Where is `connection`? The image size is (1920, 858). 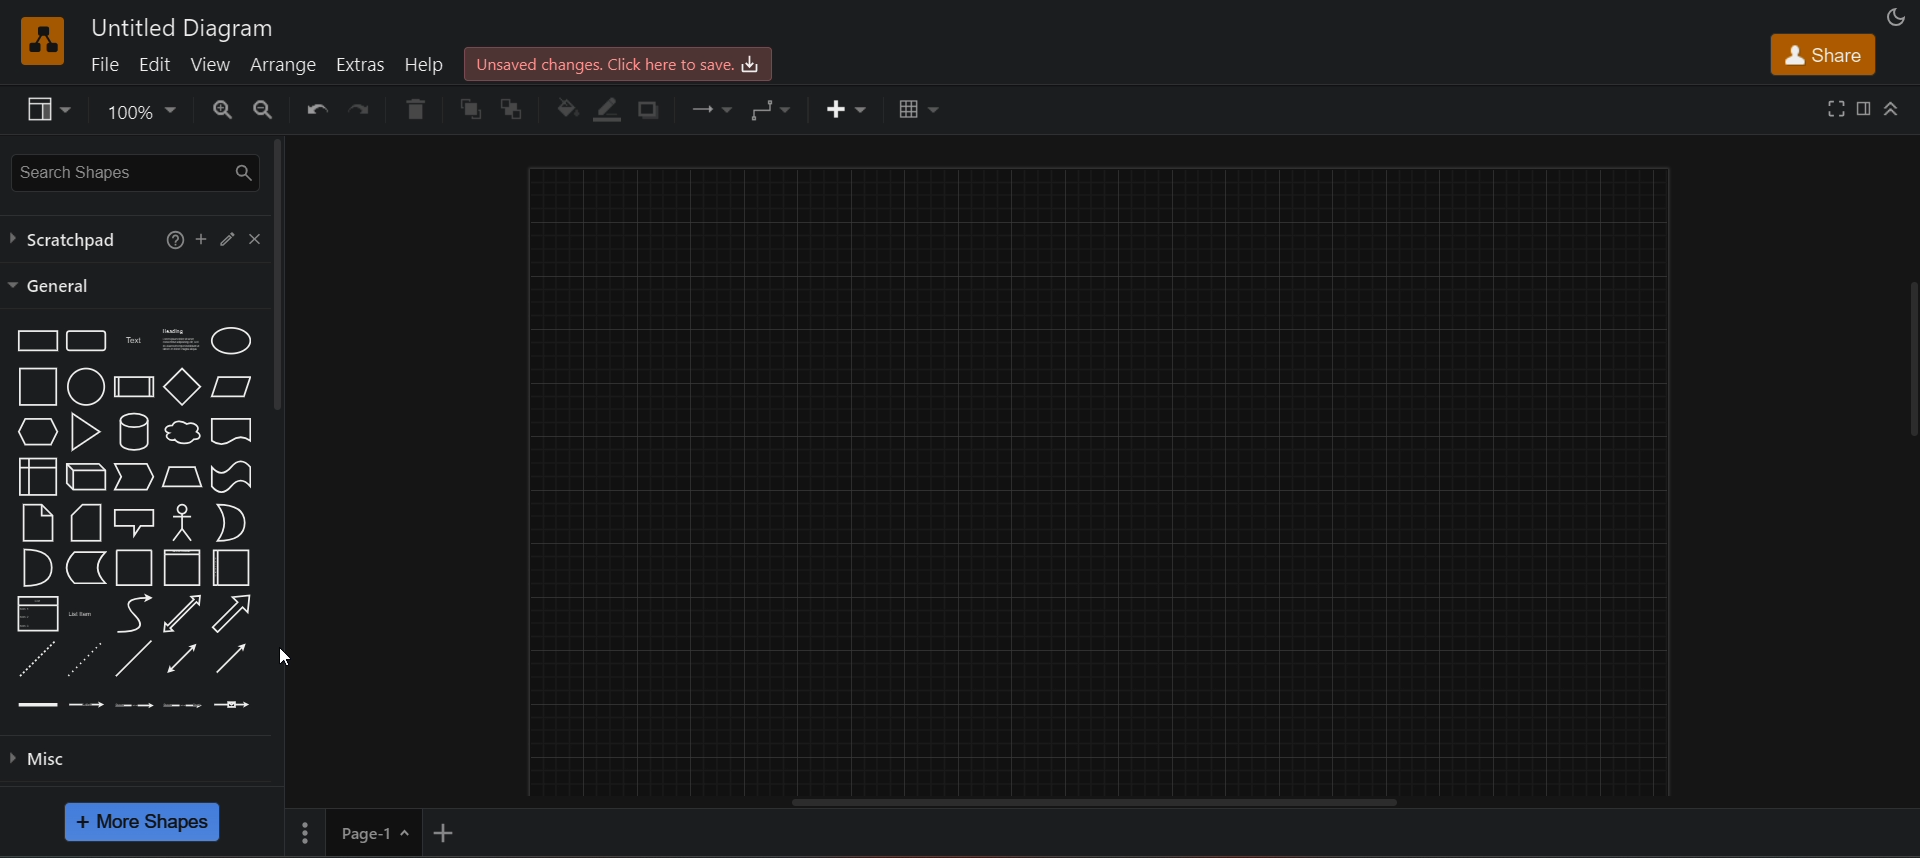 connection is located at coordinates (706, 107).